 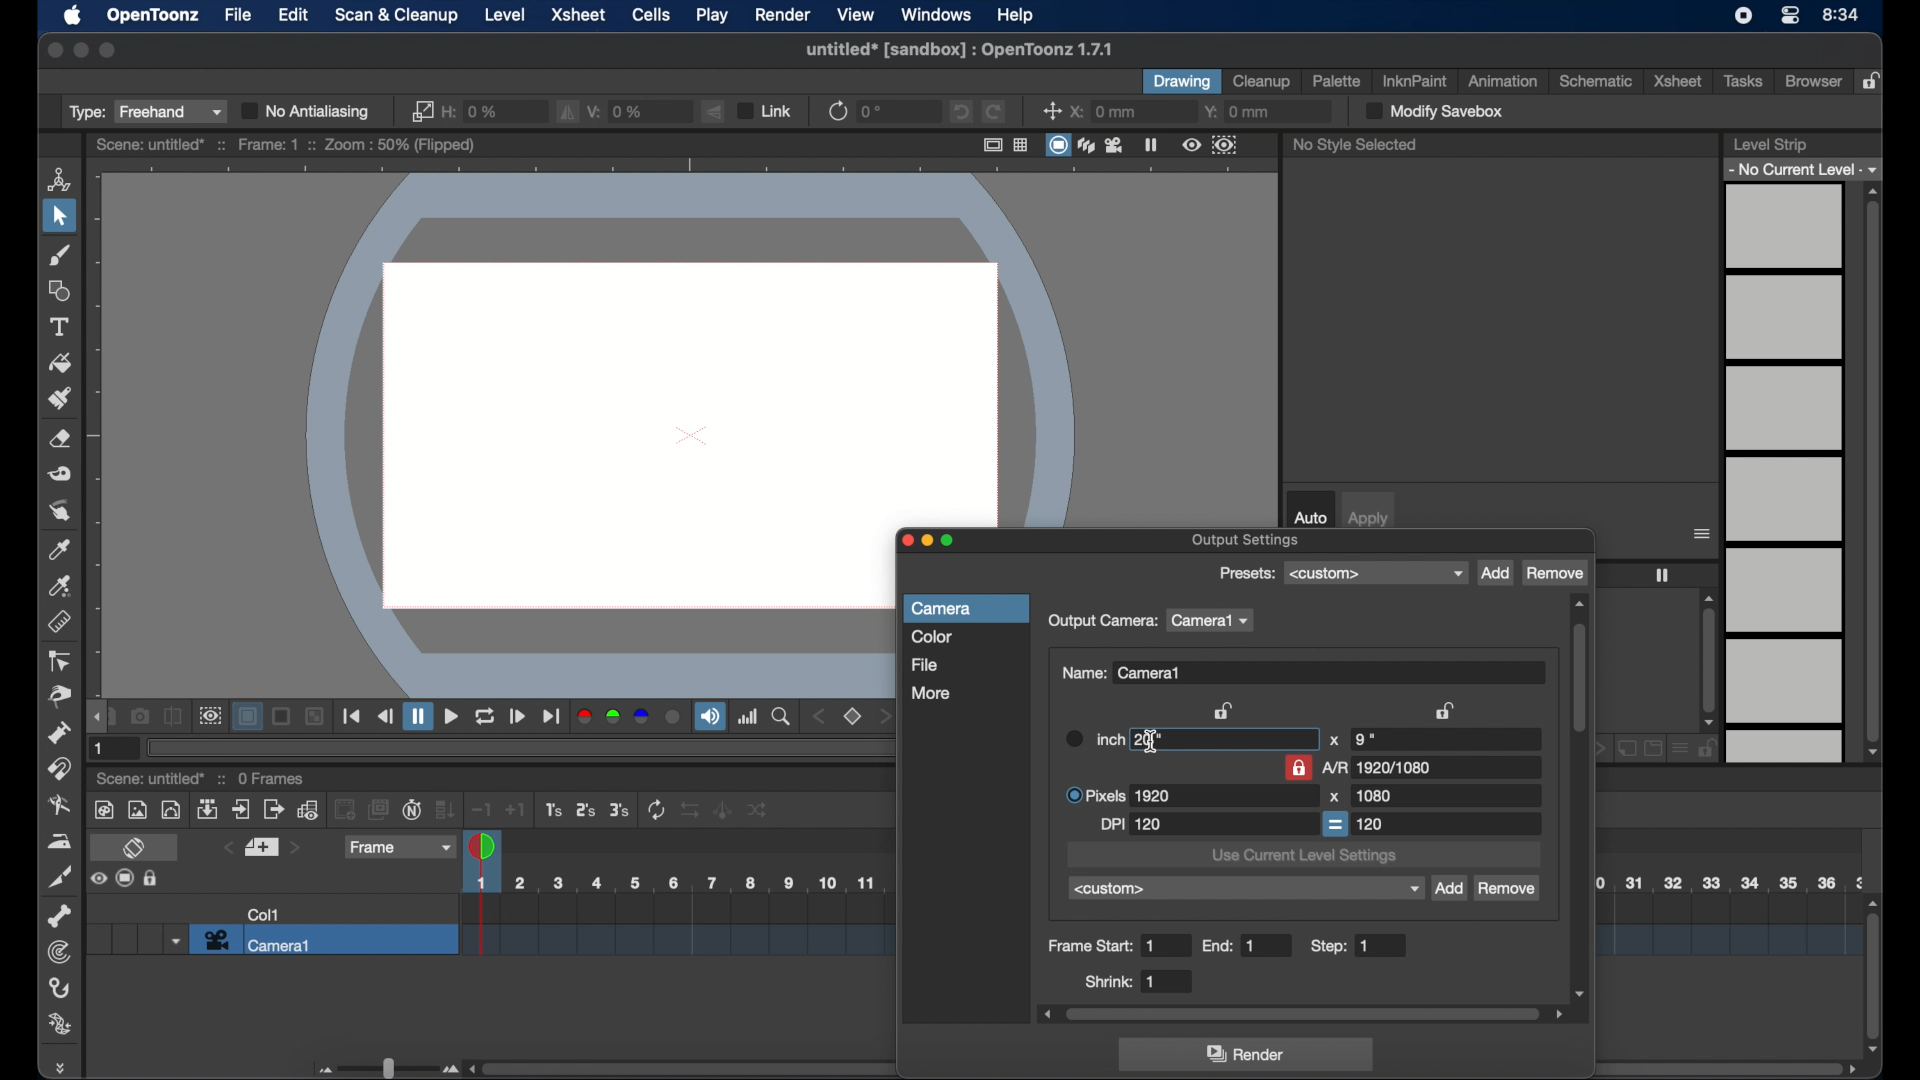 What do you see at coordinates (125, 878) in the screenshot?
I see `` at bounding box center [125, 878].